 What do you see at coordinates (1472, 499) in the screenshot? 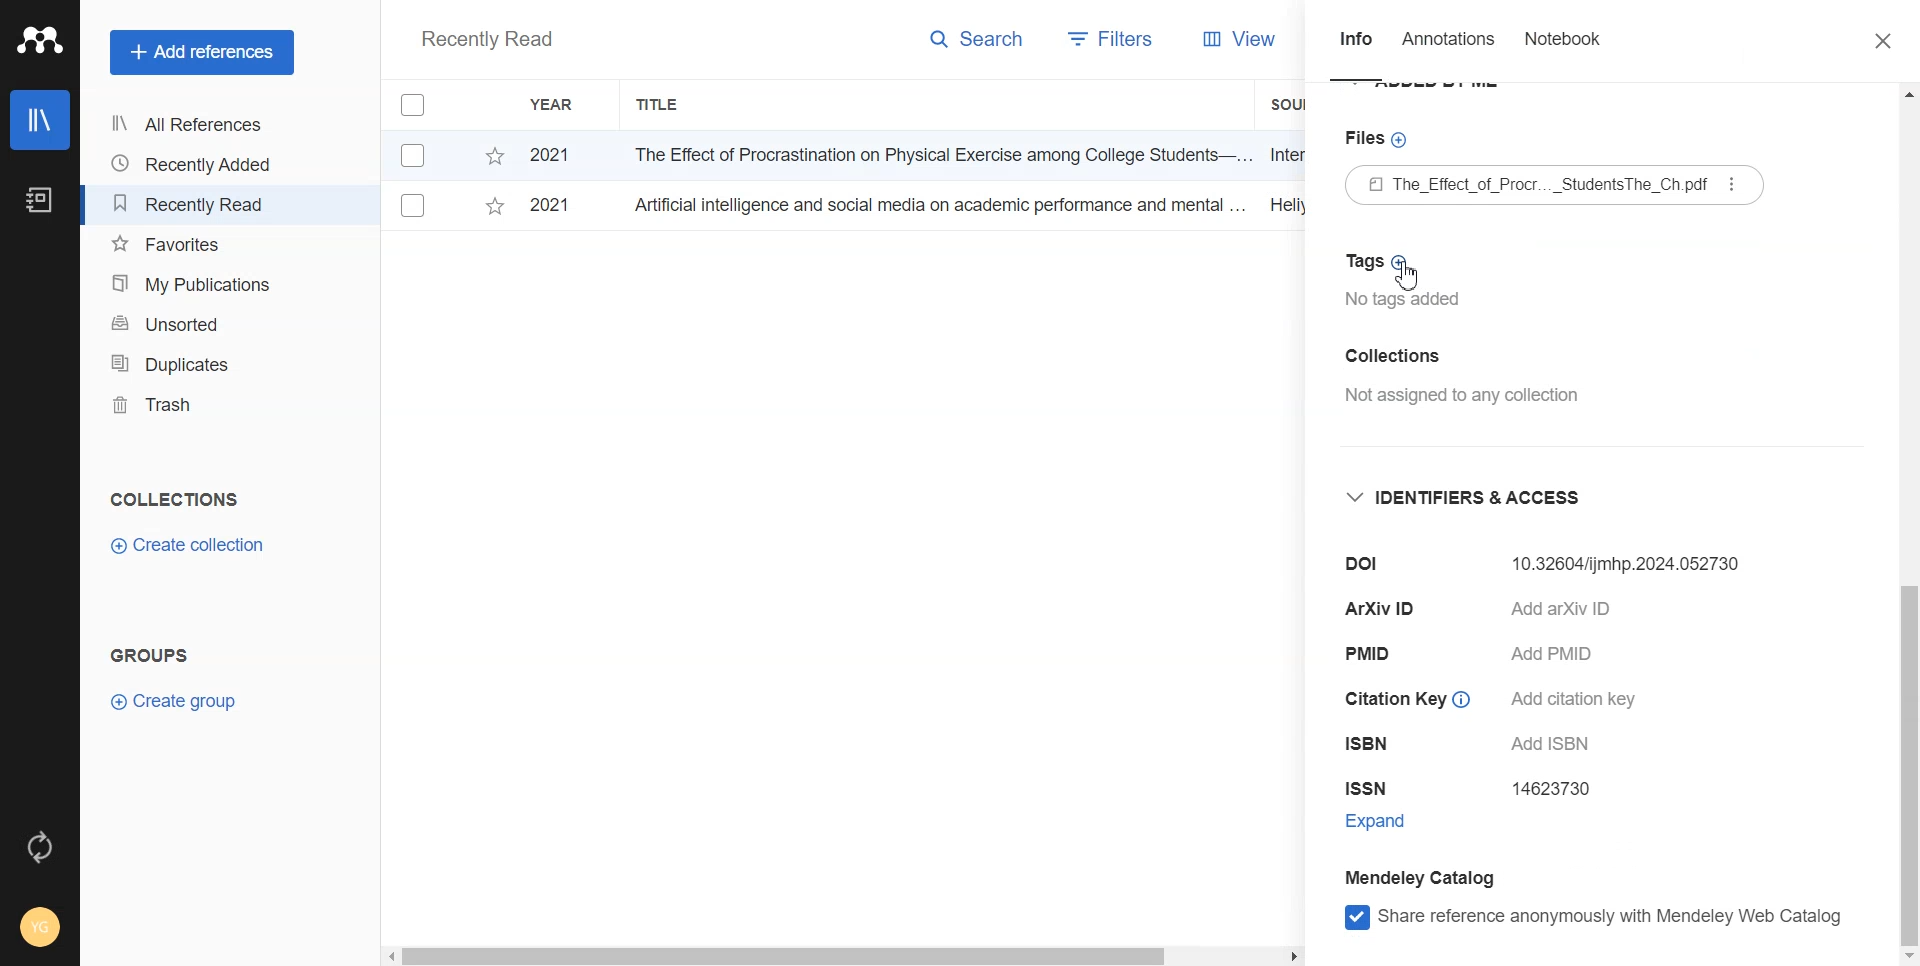
I see `Identifier & Access` at bounding box center [1472, 499].